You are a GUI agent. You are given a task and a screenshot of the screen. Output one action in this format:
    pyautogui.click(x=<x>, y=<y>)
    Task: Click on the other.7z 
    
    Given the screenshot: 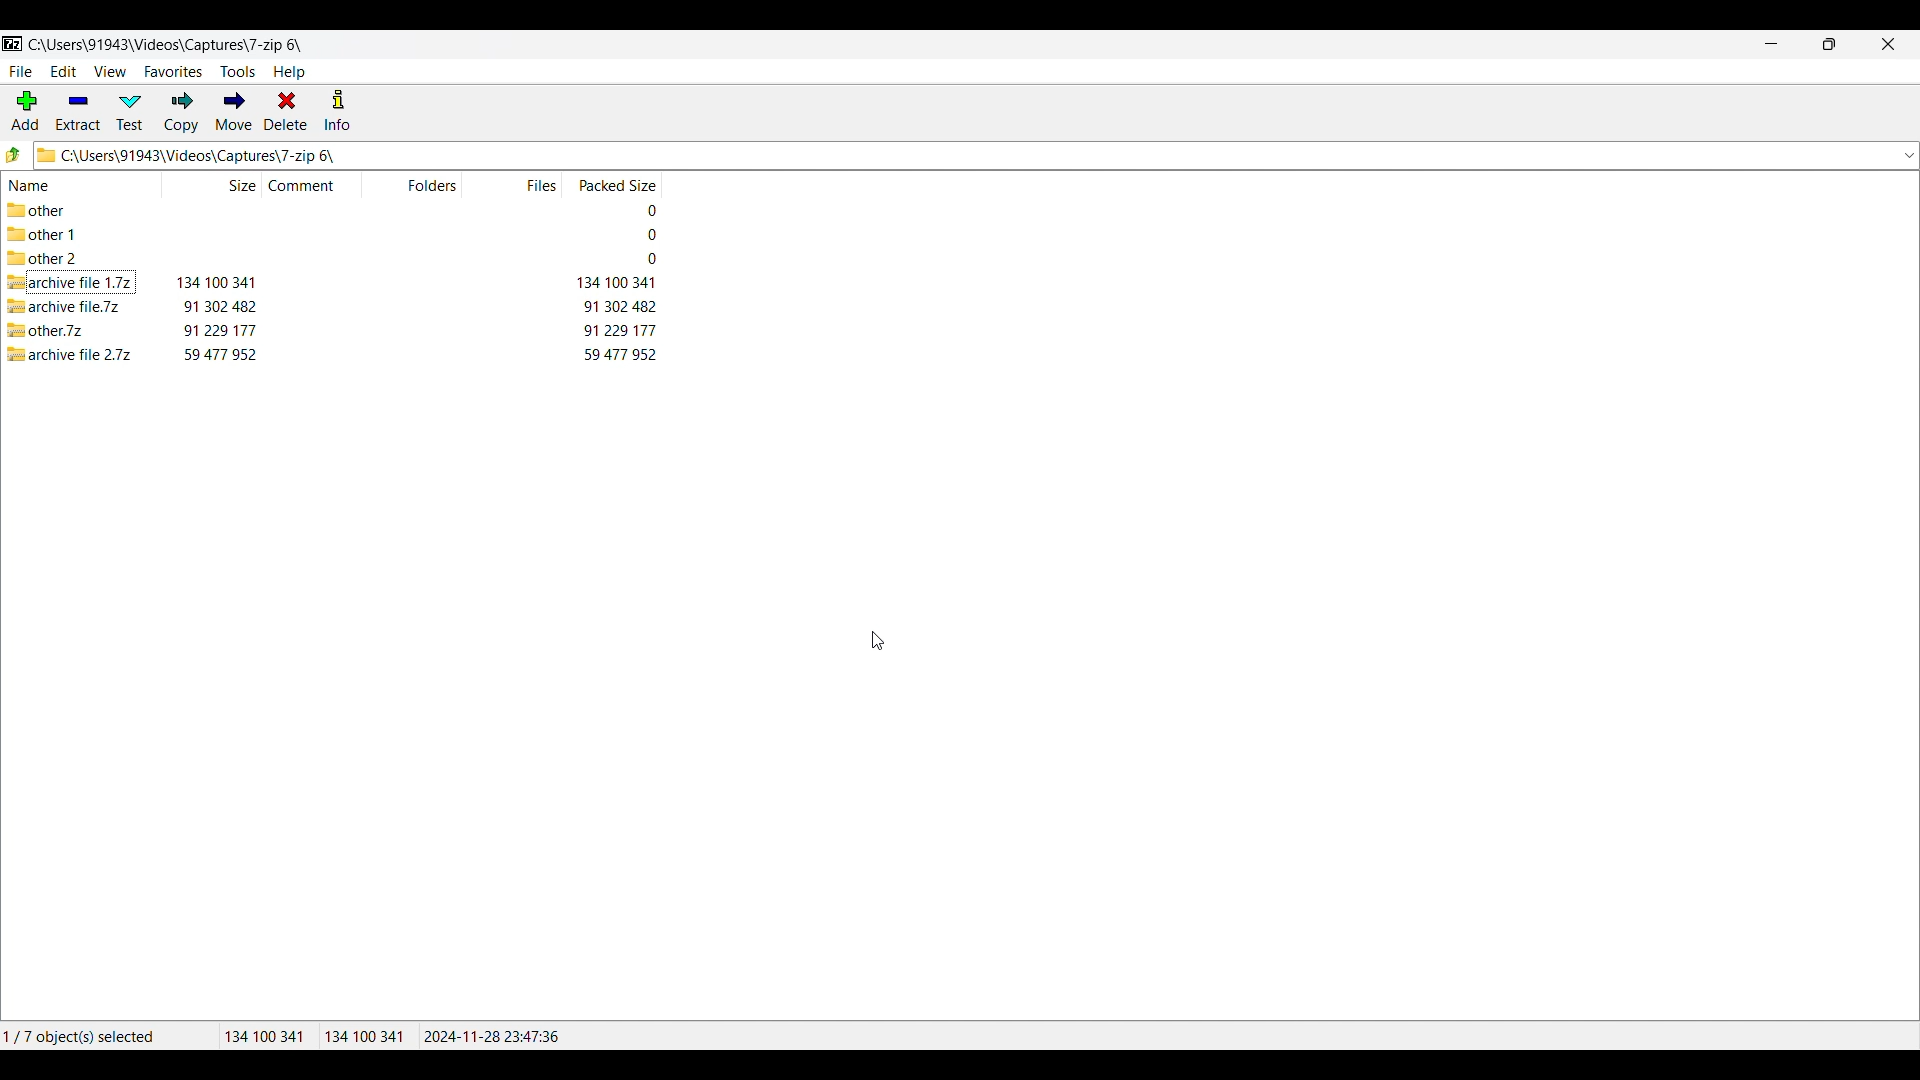 What is the action you would take?
    pyautogui.click(x=52, y=329)
    